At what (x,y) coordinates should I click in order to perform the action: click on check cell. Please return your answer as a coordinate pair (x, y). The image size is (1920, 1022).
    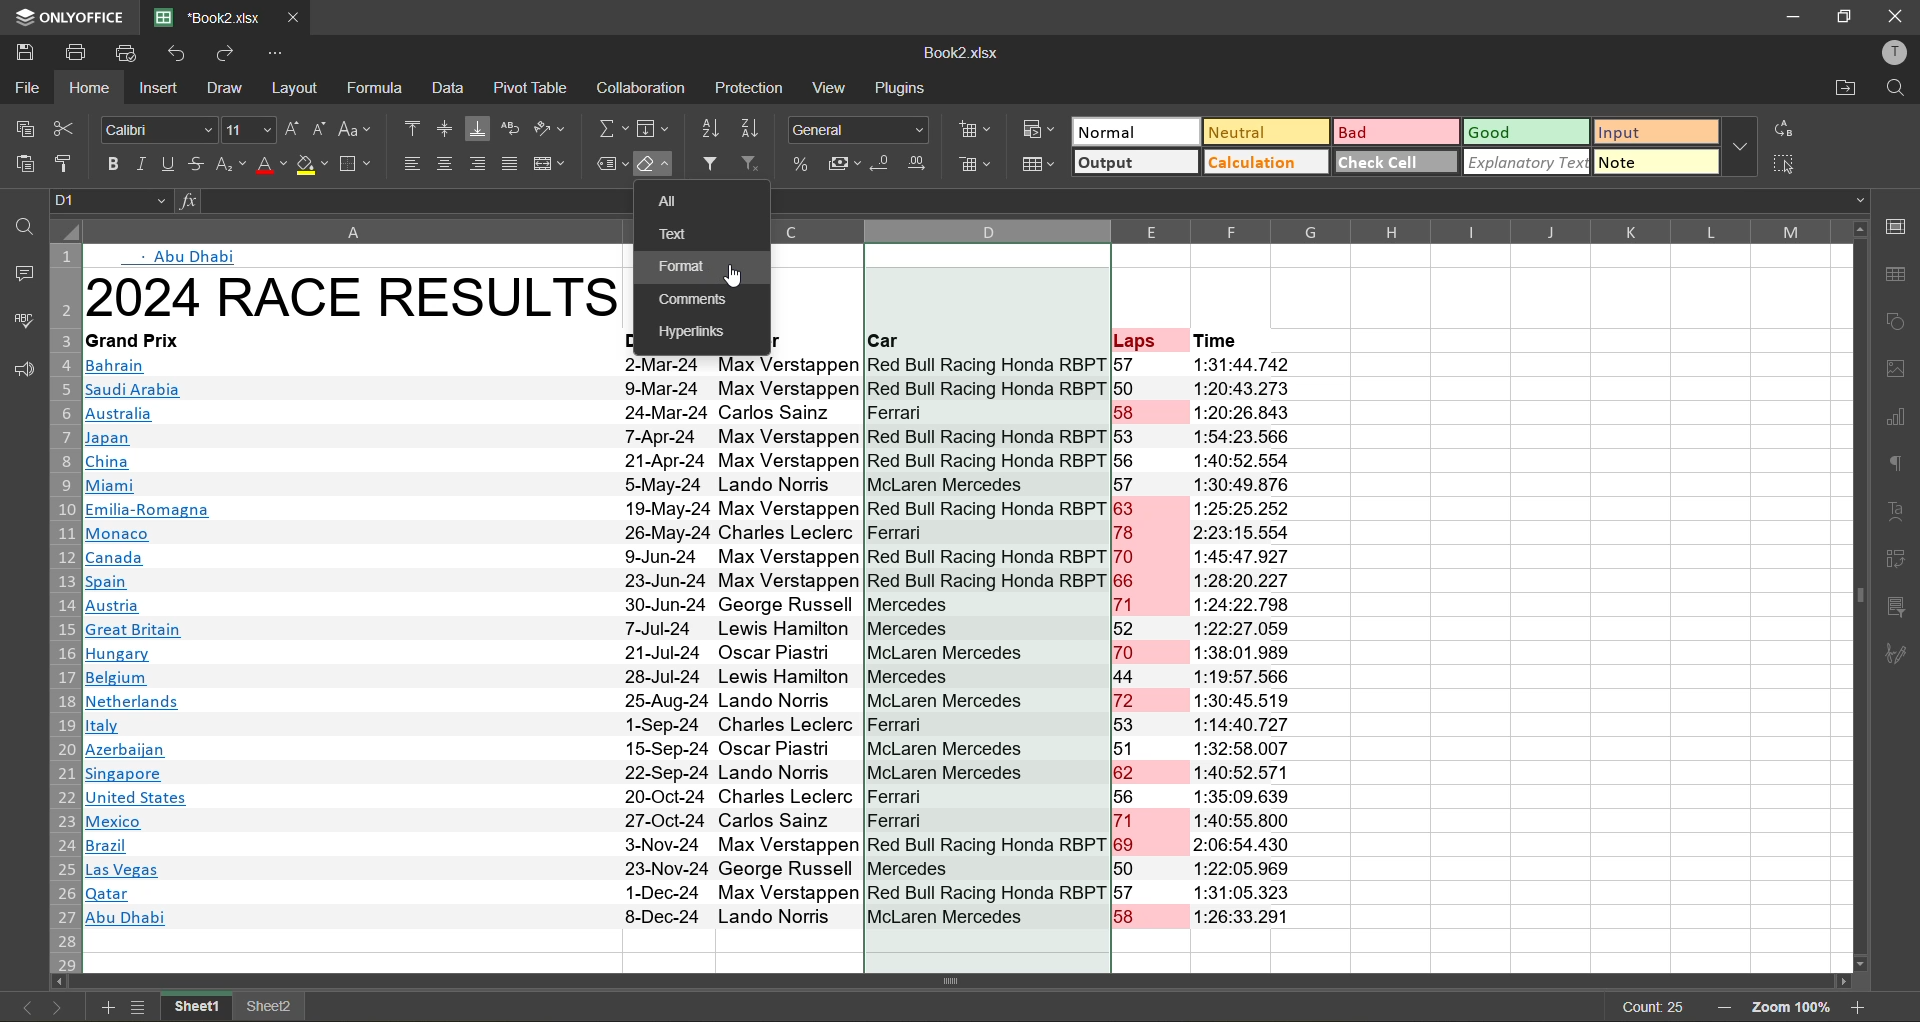
    Looking at the image, I should click on (1396, 164).